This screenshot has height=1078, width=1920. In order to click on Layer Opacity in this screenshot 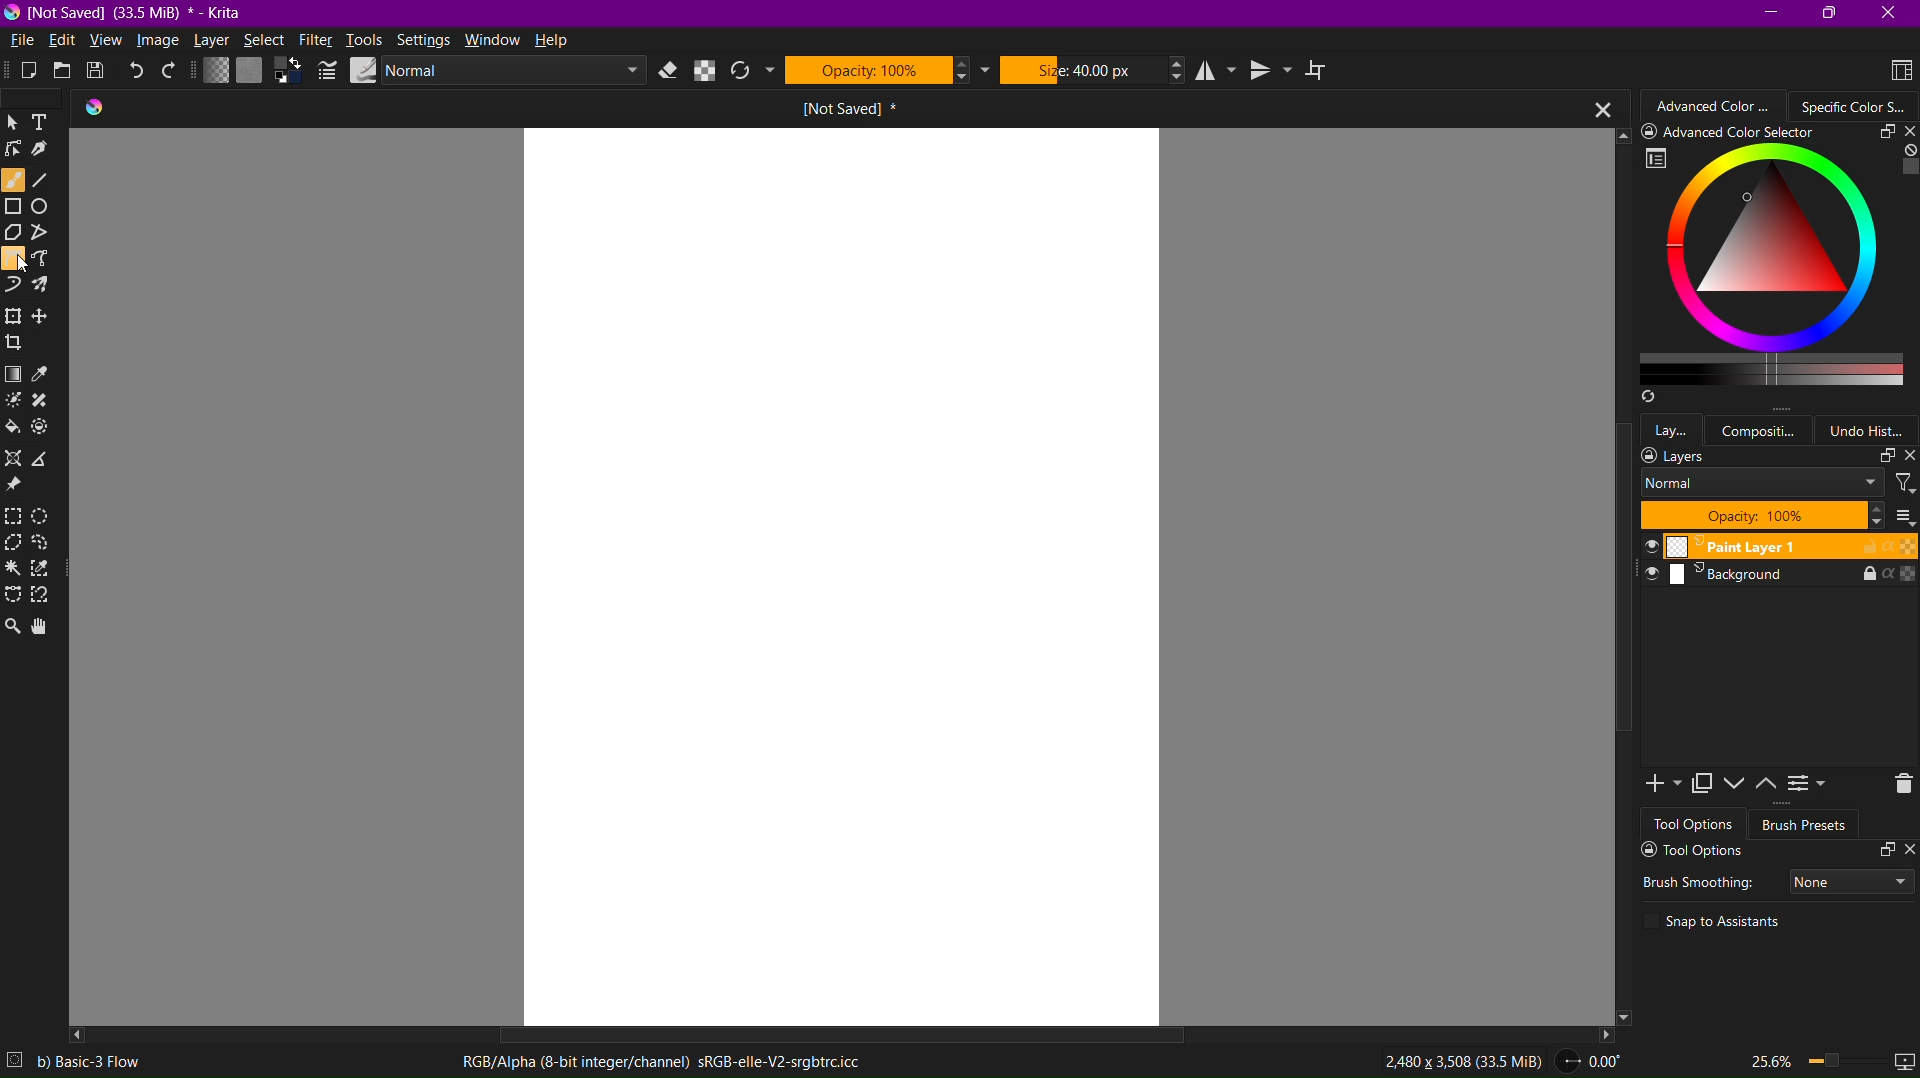, I will do `click(1762, 515)`.